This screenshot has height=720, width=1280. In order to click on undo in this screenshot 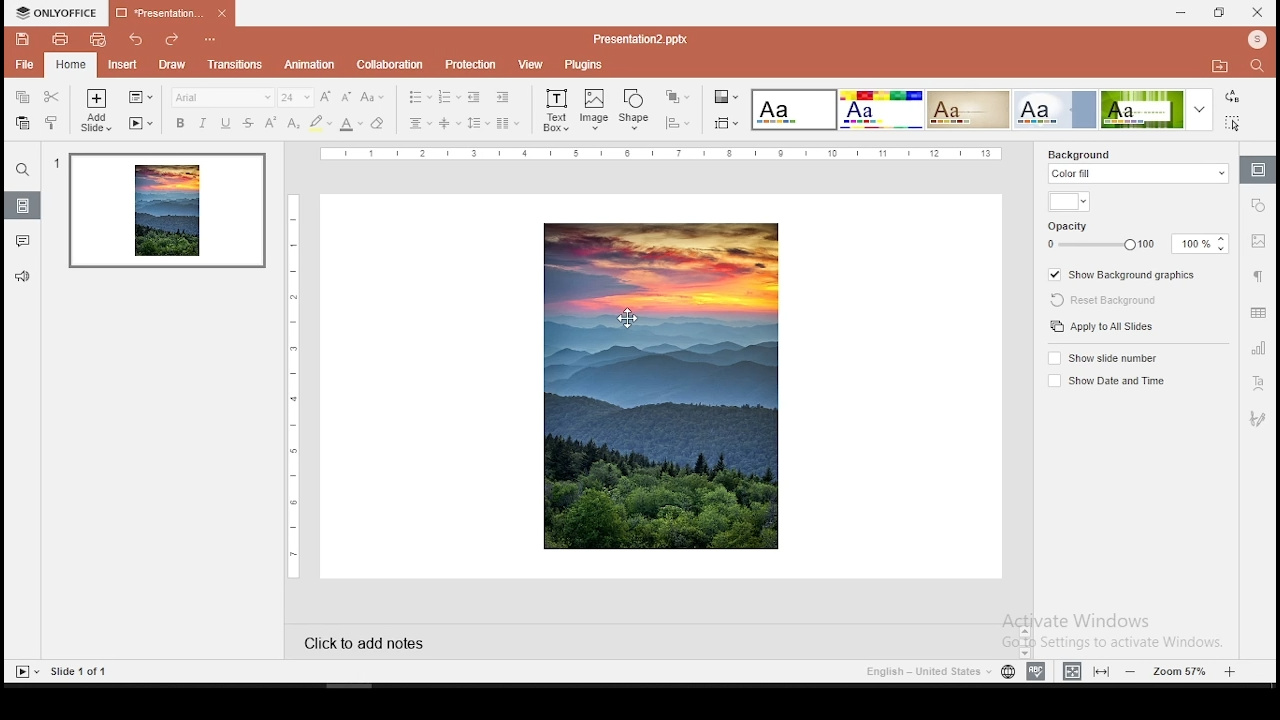, I will do `click(135, 42)`.